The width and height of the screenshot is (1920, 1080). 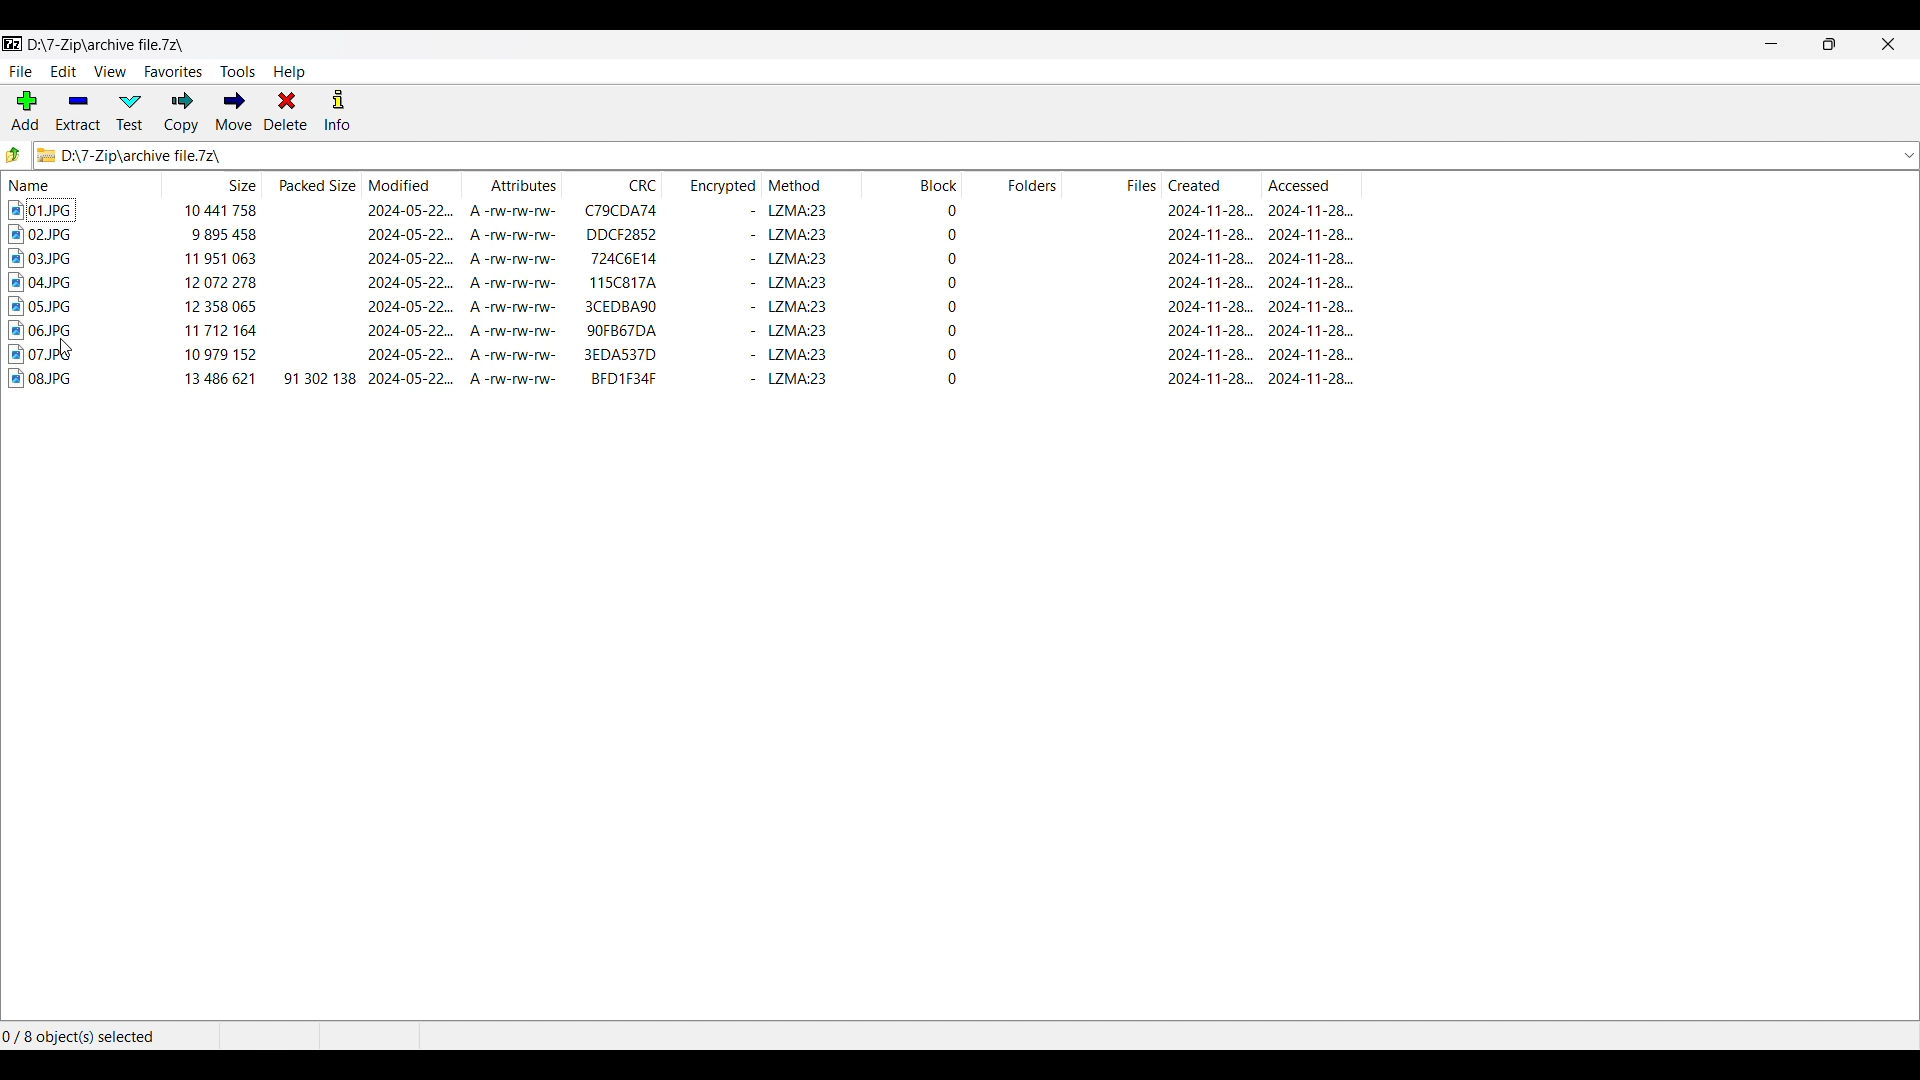 What do you see at coordinates (513, 378) in the screenshot?
I see `attributes` at bounding box center [513, 378].